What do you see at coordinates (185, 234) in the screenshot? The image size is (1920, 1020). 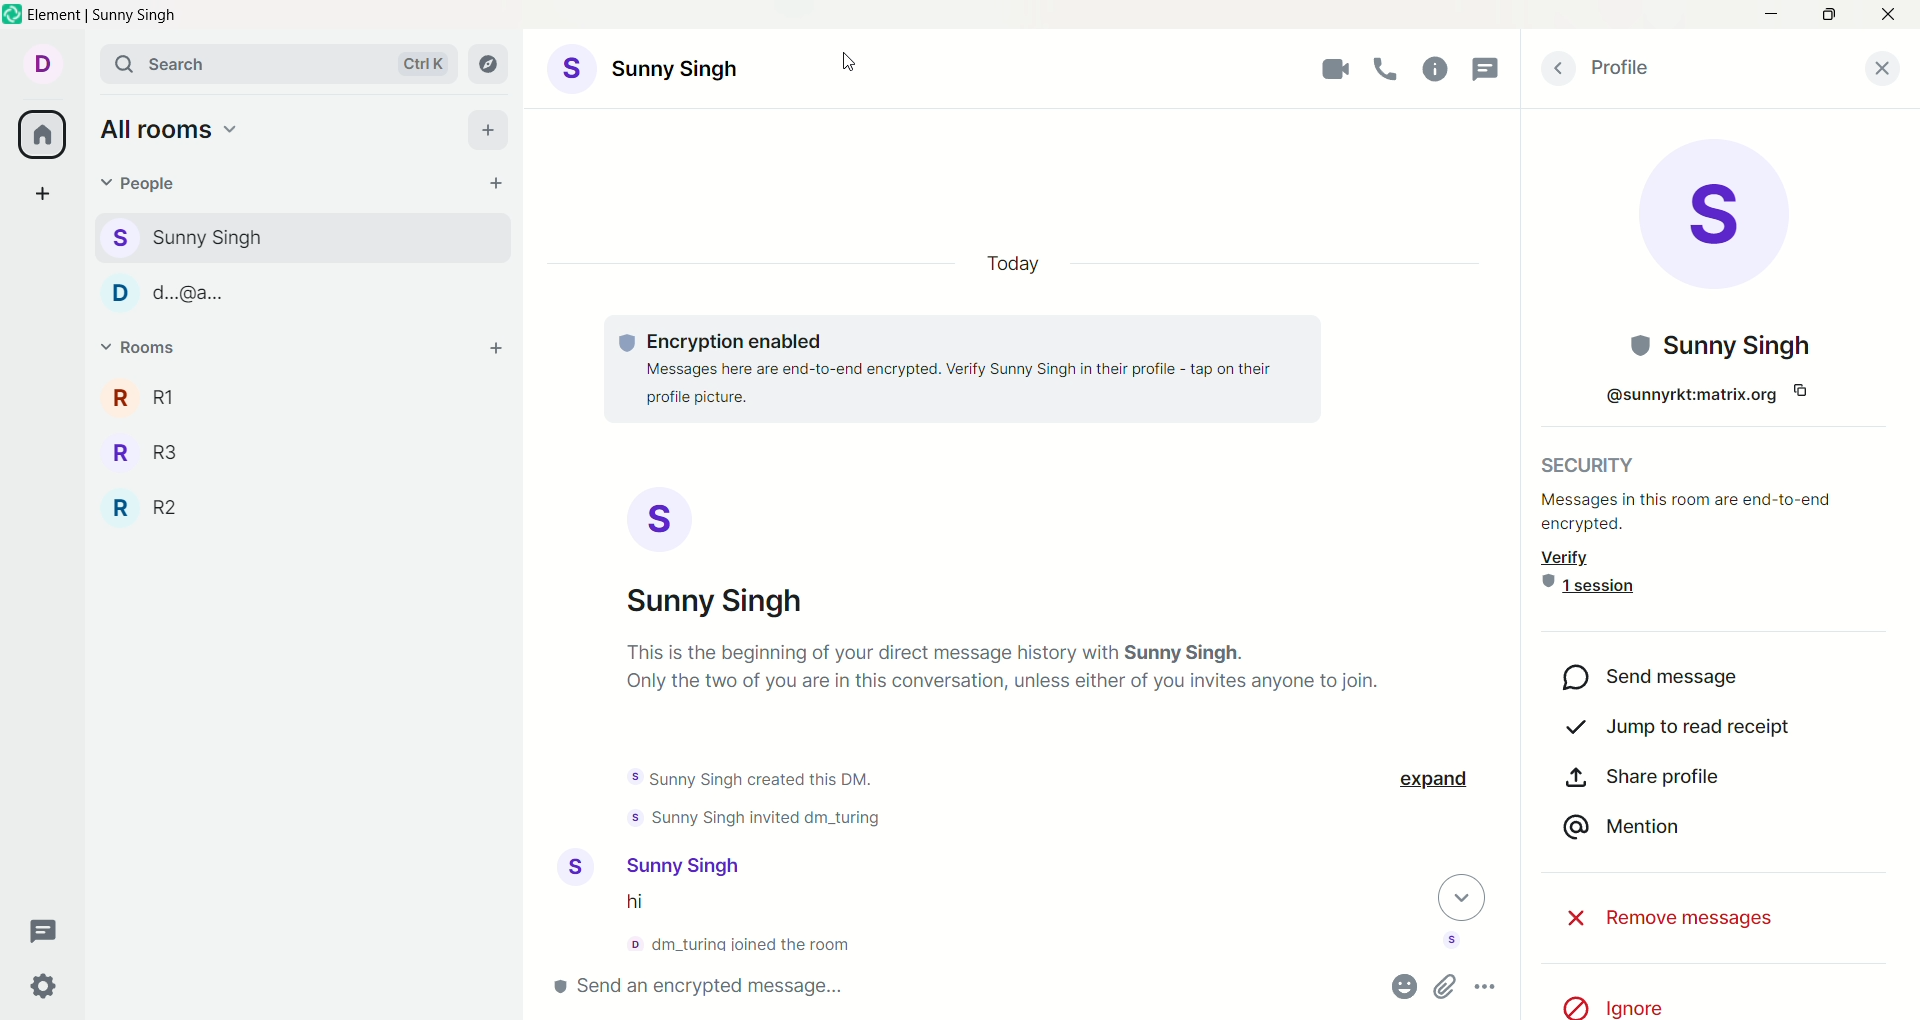 I see `people` at bounding box center [185, 234].